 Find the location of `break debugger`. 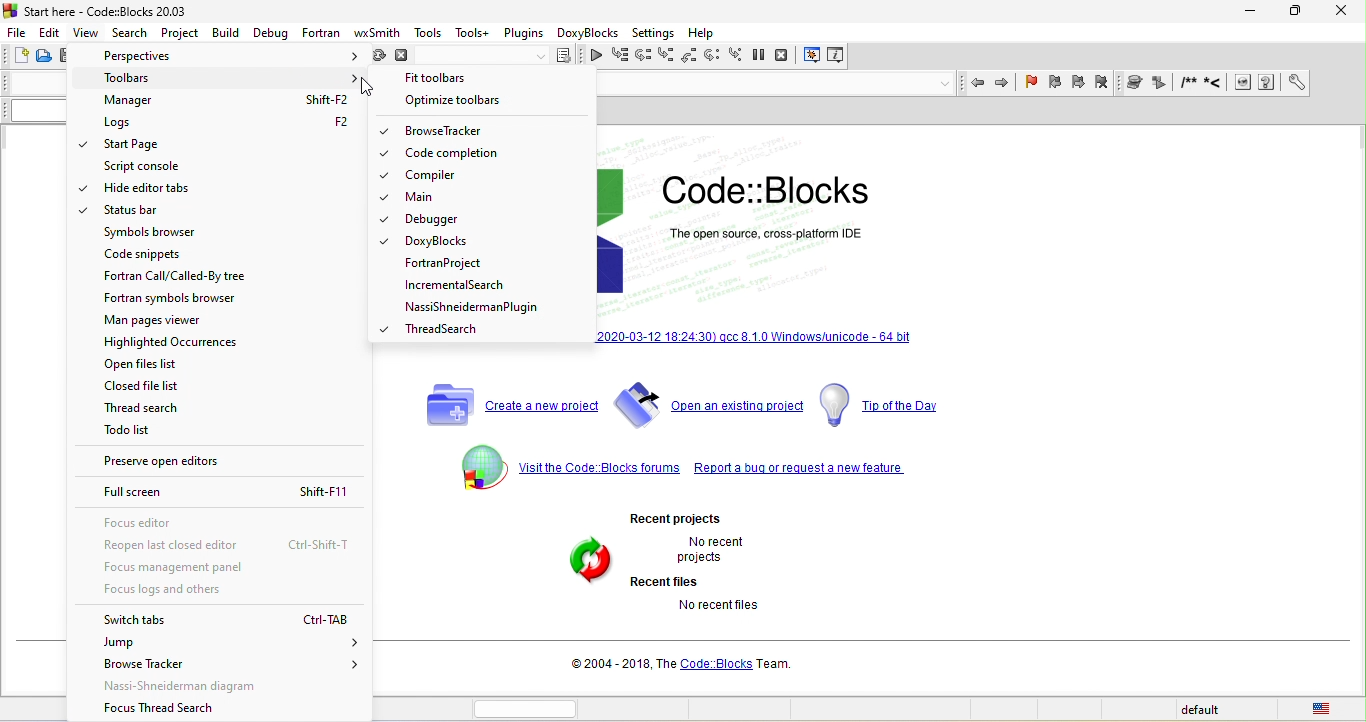

break debugger is located at coordinates (759, 56).